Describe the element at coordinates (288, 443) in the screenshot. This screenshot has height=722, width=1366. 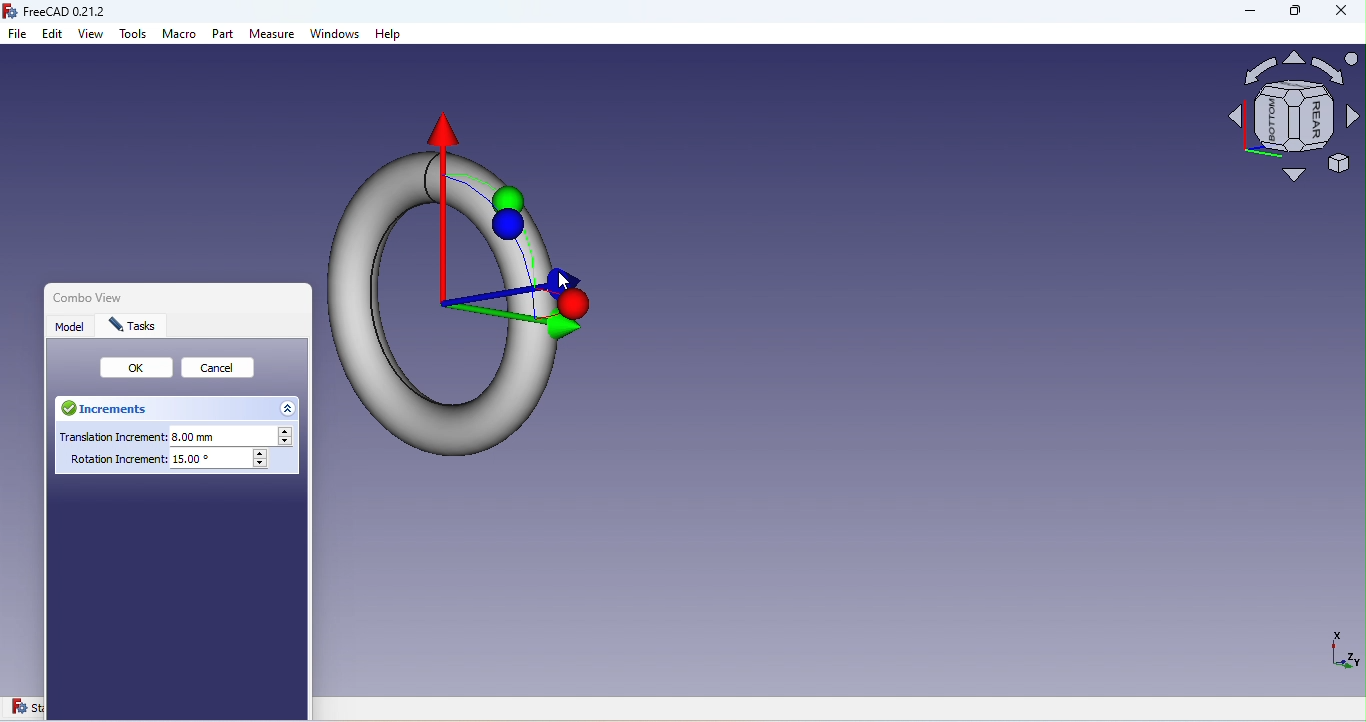
I see `Decrease translation increment` at that location.